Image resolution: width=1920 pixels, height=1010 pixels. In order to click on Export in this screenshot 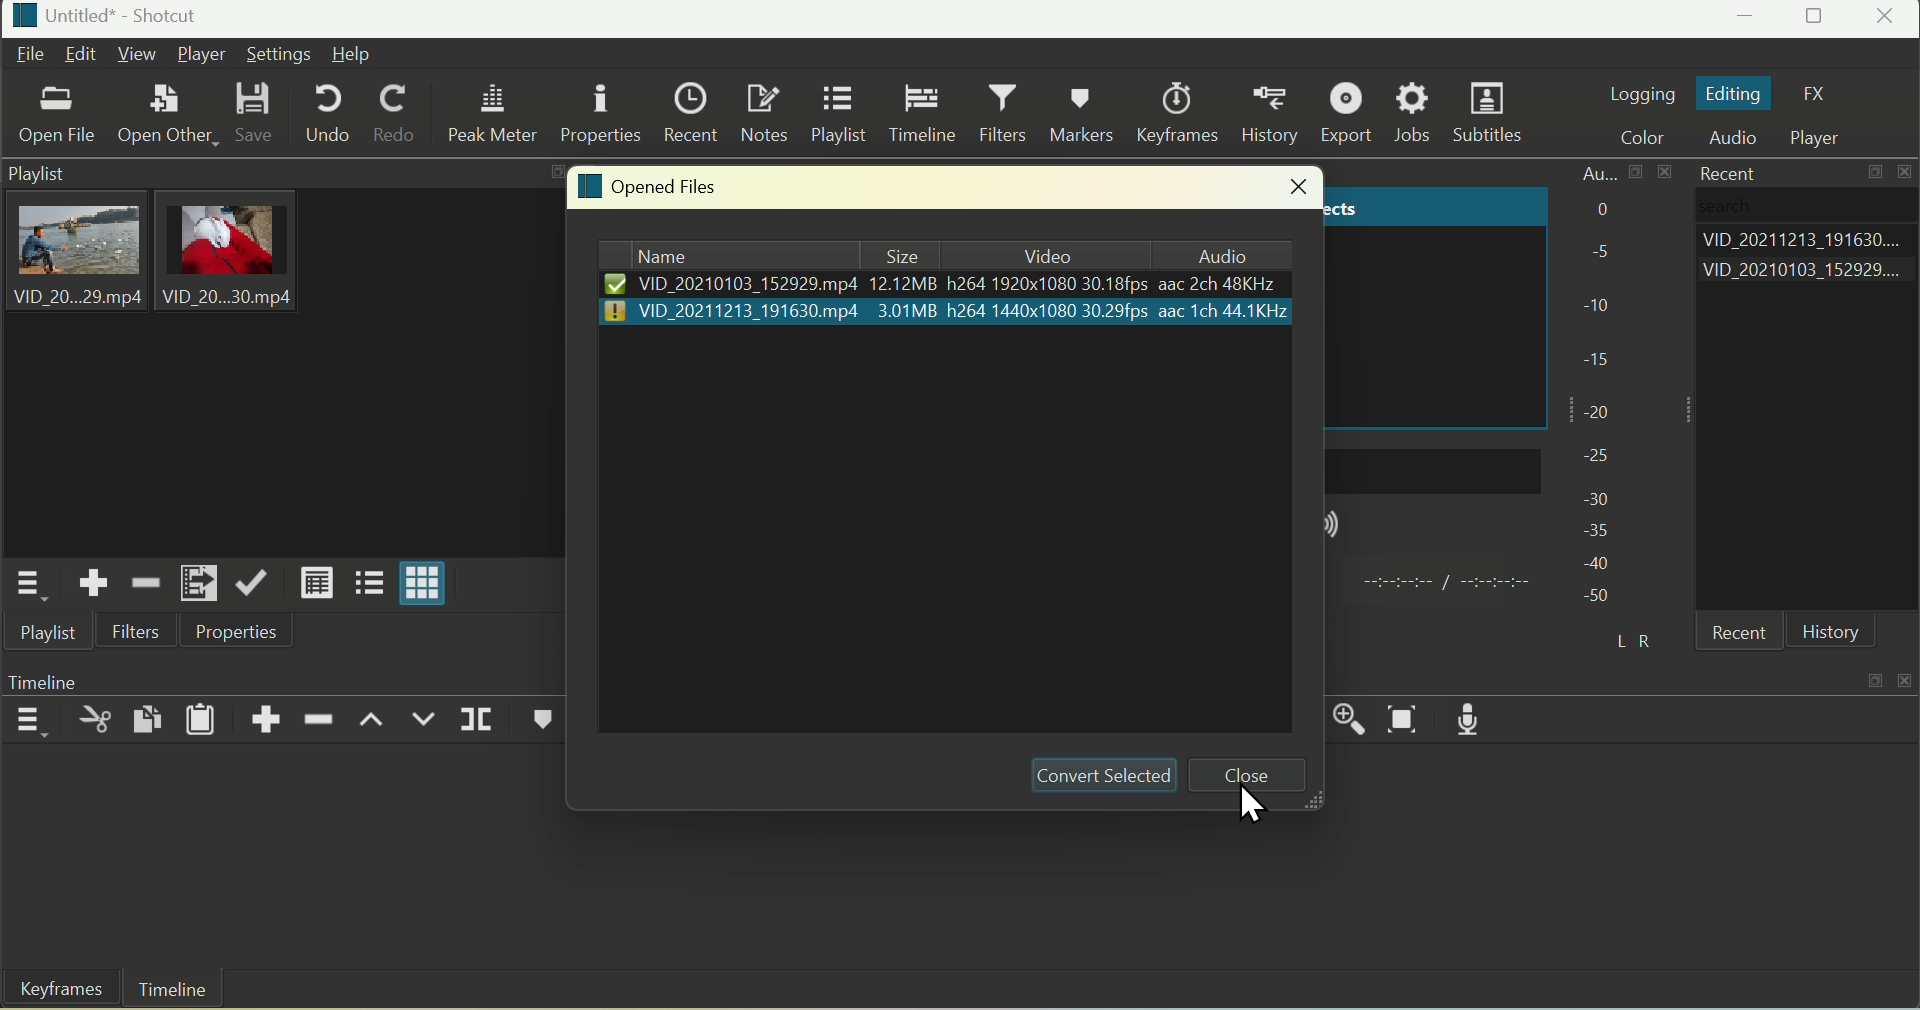, I will do `click(1350, 112)`.